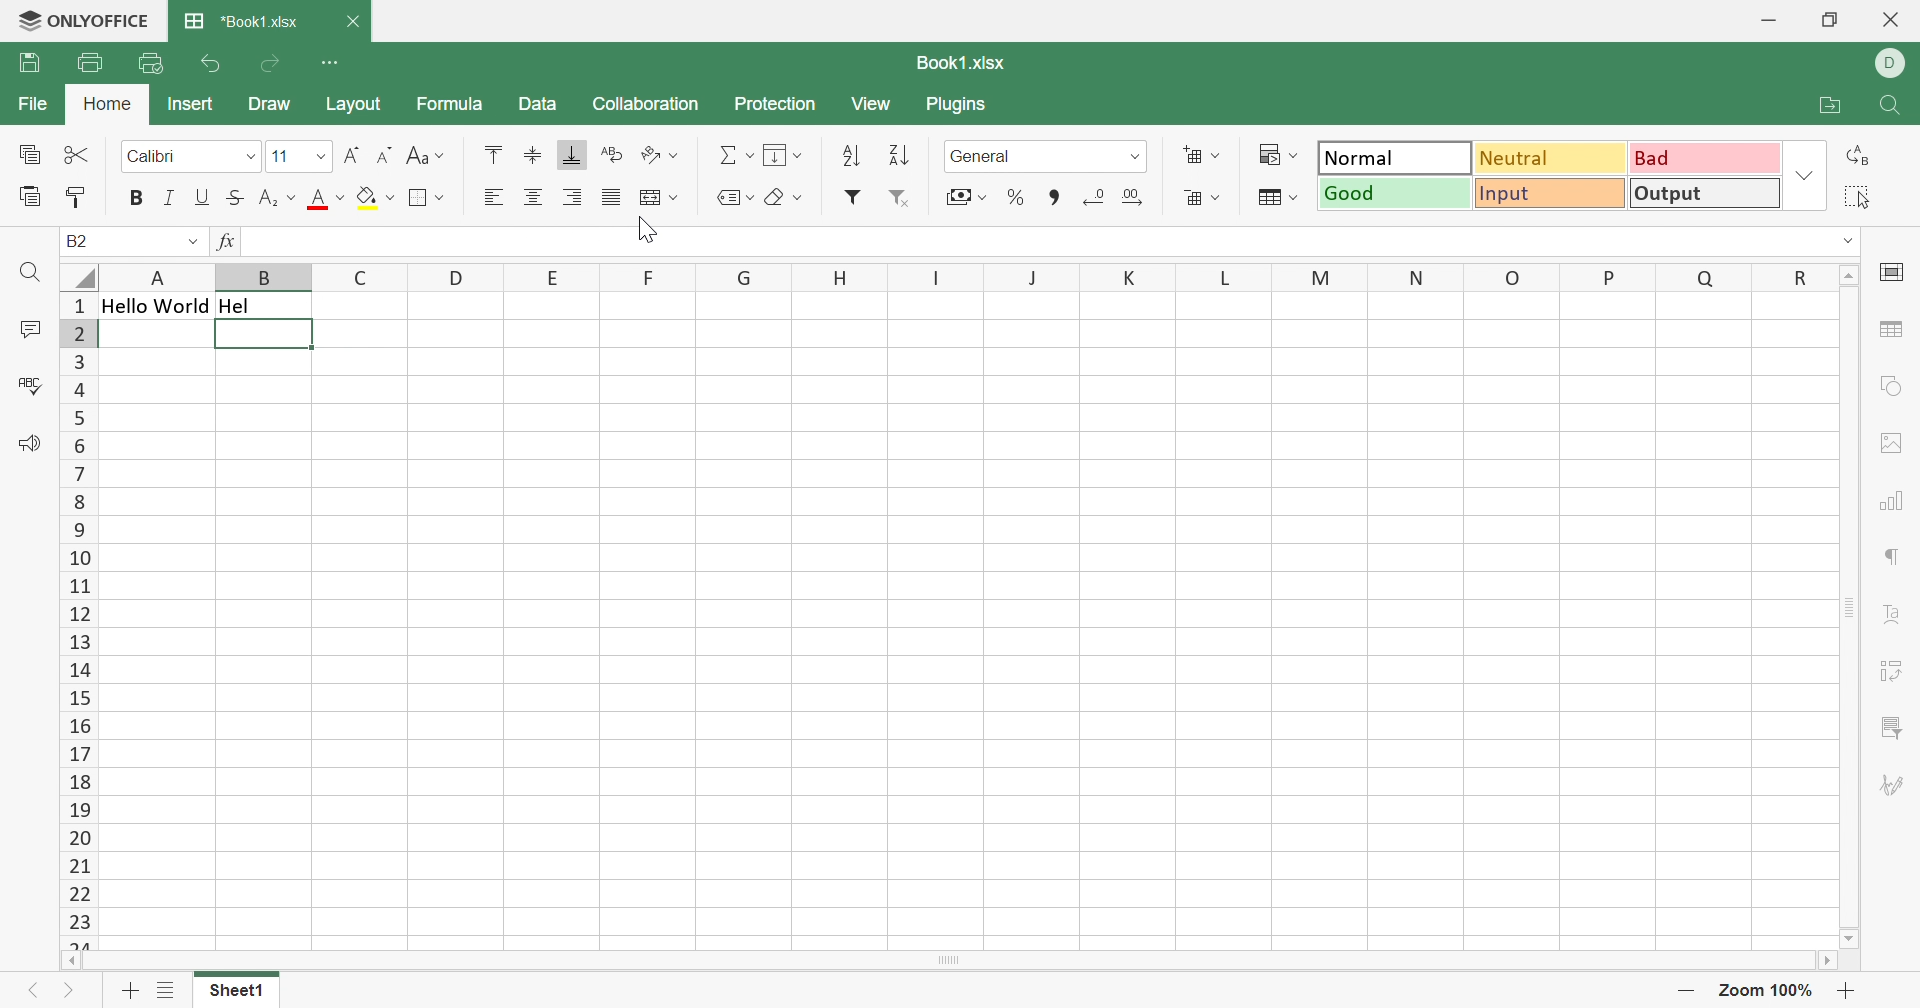 The width and height of the screenshot is (1920, 1008). I want to click on Feedback & Support, so click(31, 444).